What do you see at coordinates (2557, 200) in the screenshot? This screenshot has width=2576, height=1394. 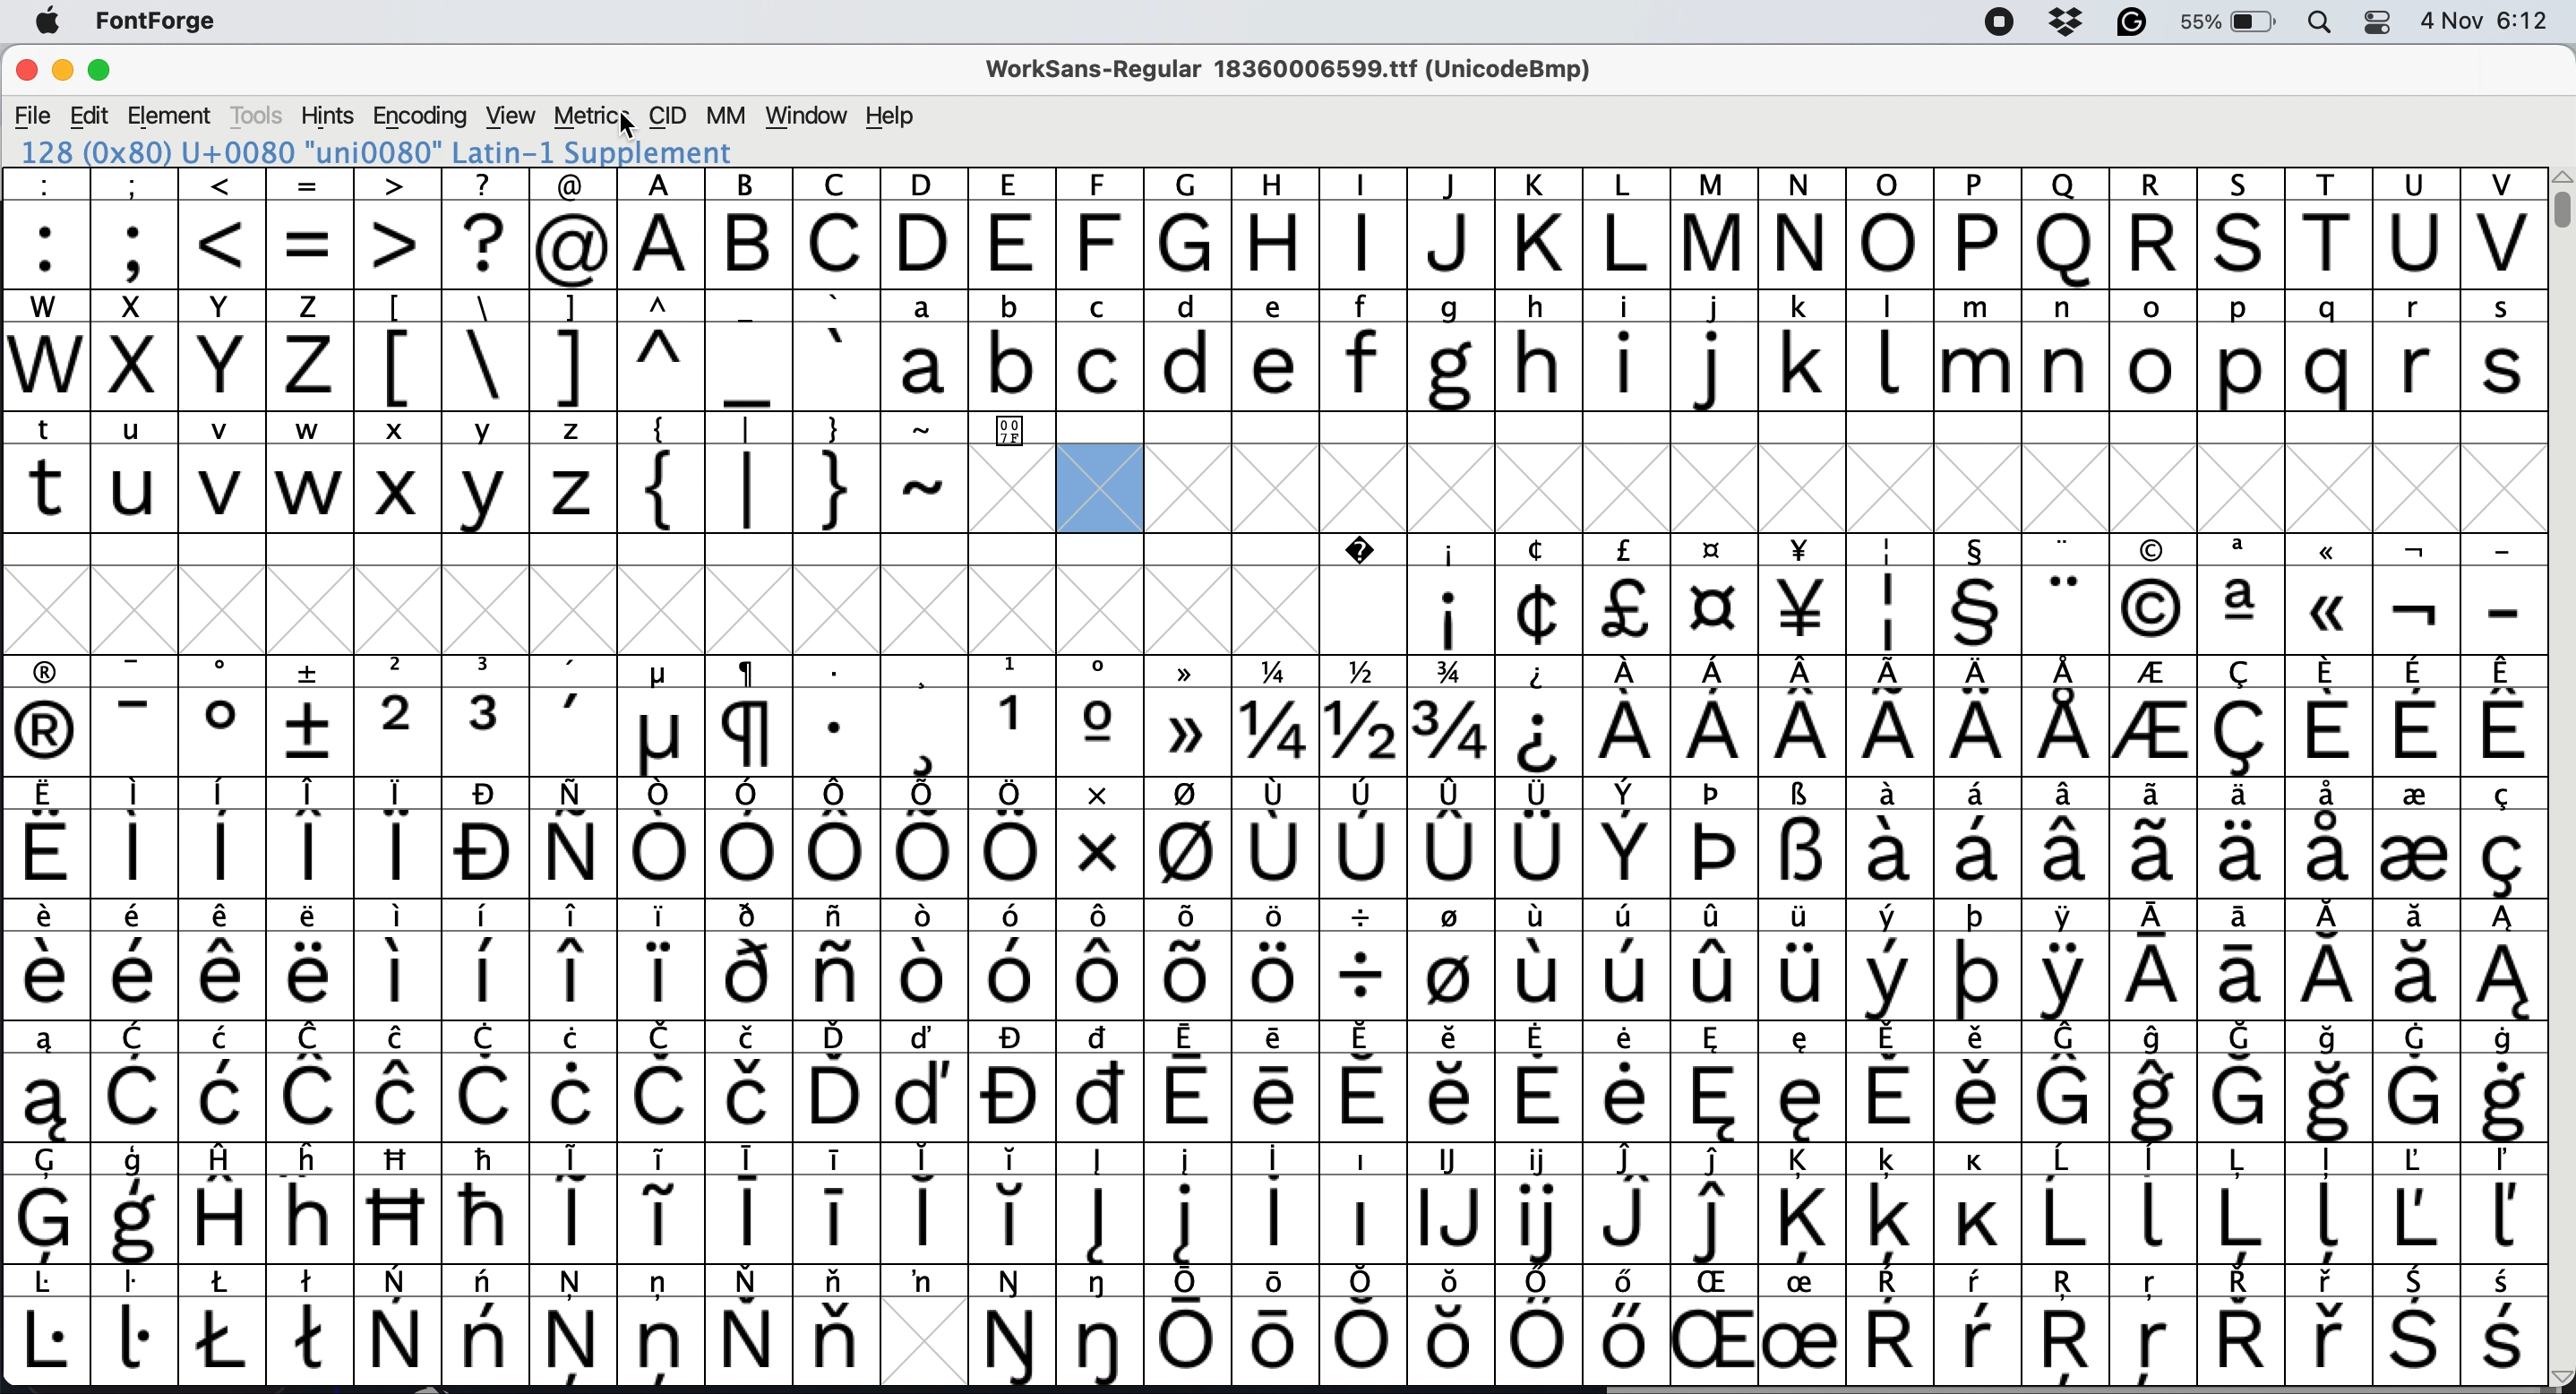 I see `vertical scroll bar` at bounding box center [2557, 200].